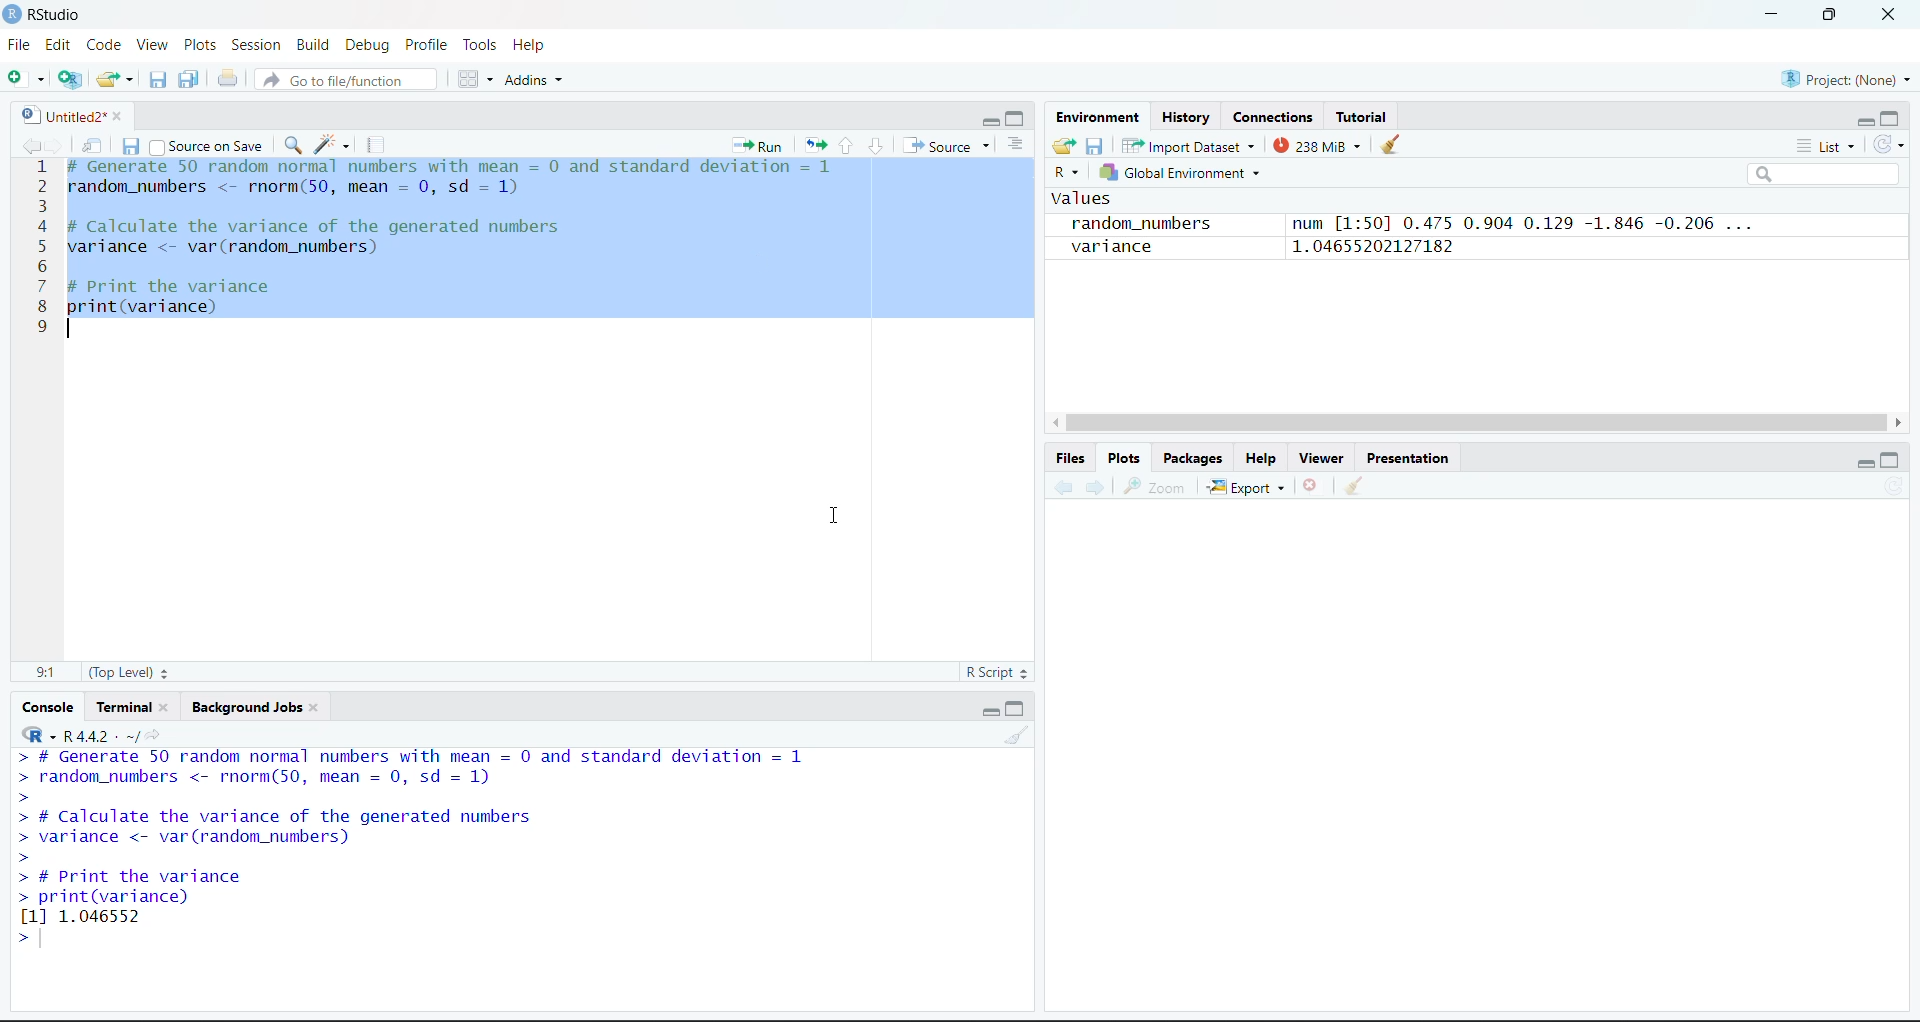 The width and height of the screenshot is (1920, 1022). Describe the element at coordinates (257, 45) in the screenshot. I see `Session` at that location.